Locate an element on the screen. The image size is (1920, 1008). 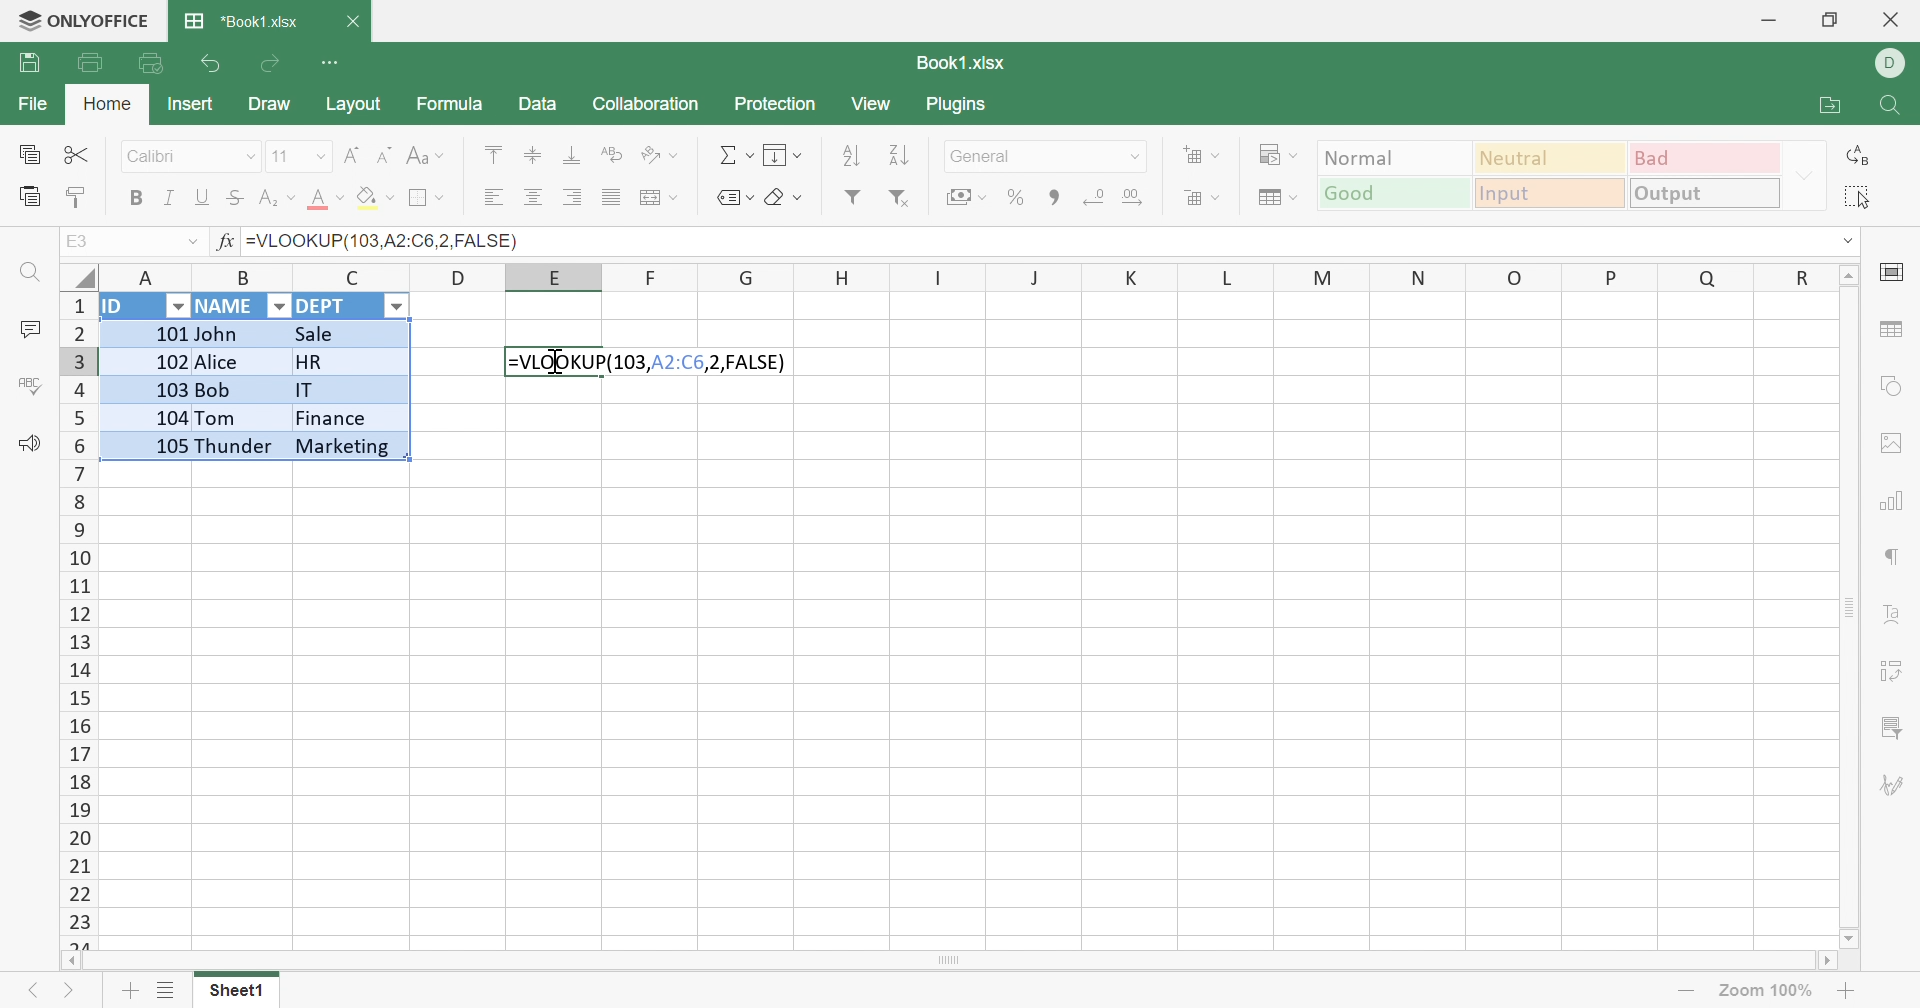
Alice is located at coordinates (224, 363).